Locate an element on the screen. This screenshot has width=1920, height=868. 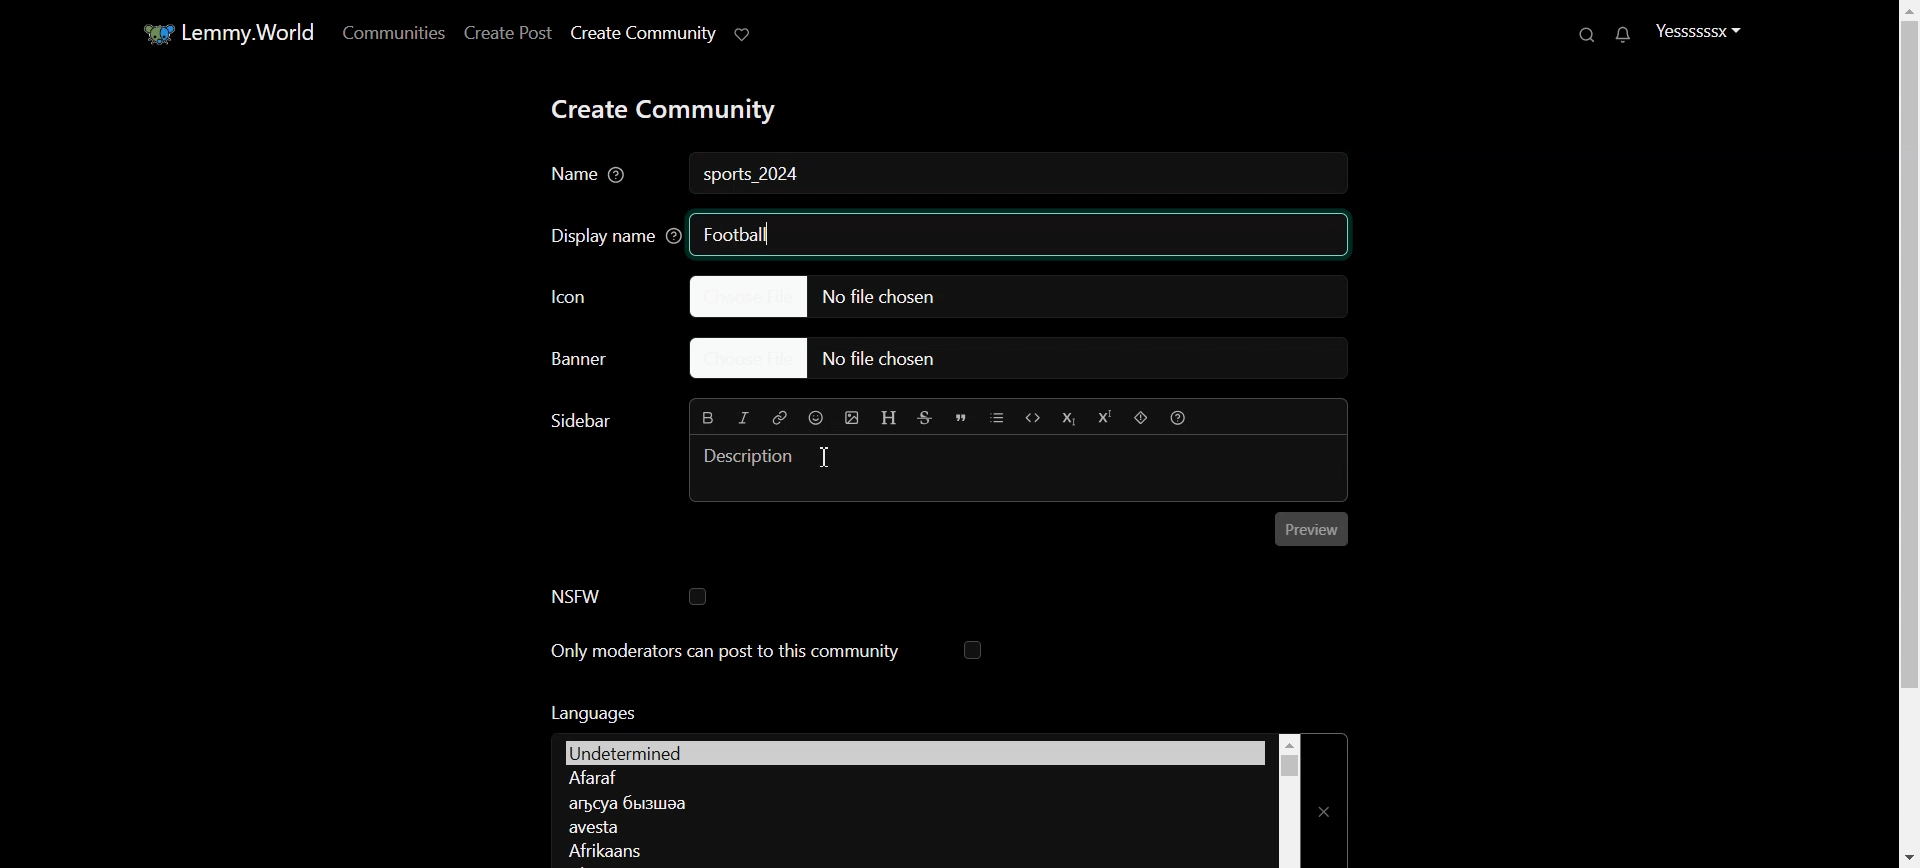
Languages is located at coordinates (914, 751).